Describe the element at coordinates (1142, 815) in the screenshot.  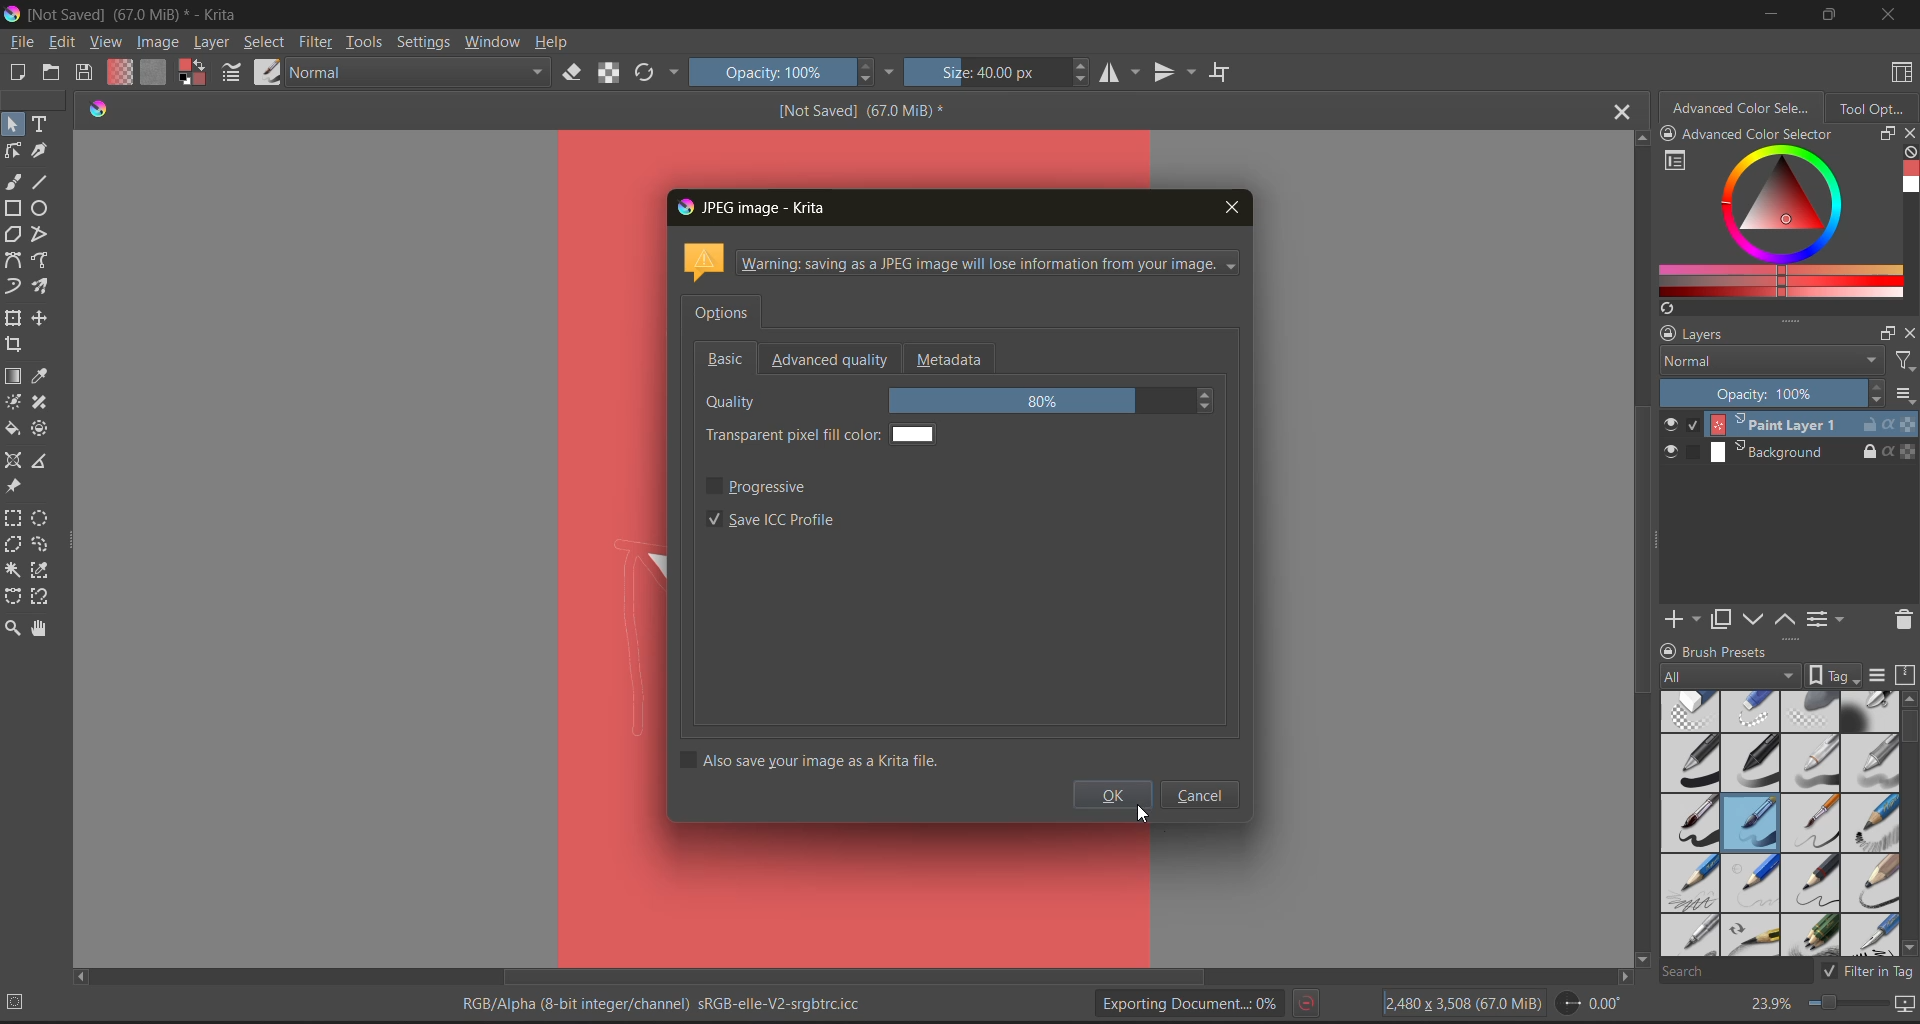
I see `Cursor` at that location.